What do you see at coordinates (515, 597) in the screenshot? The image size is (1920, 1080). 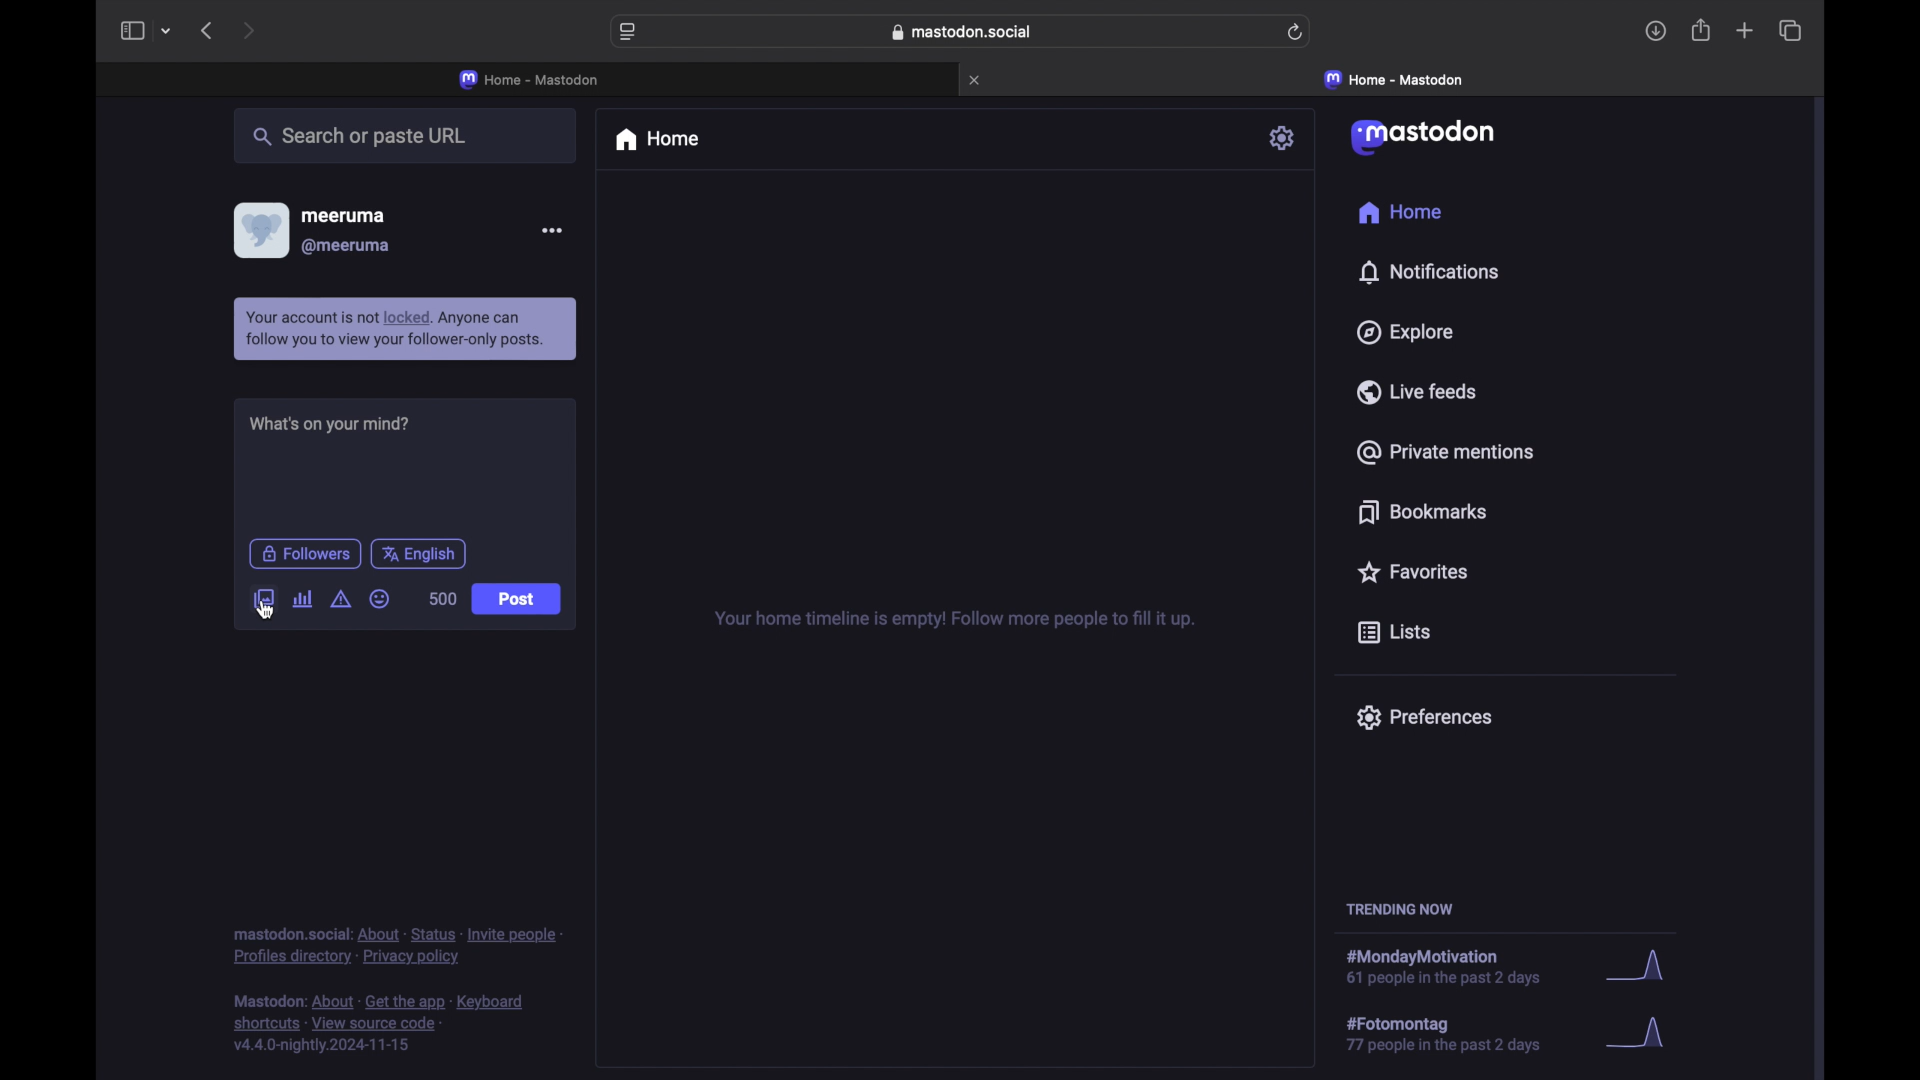 I see `post` at bounding box center [515, 597].